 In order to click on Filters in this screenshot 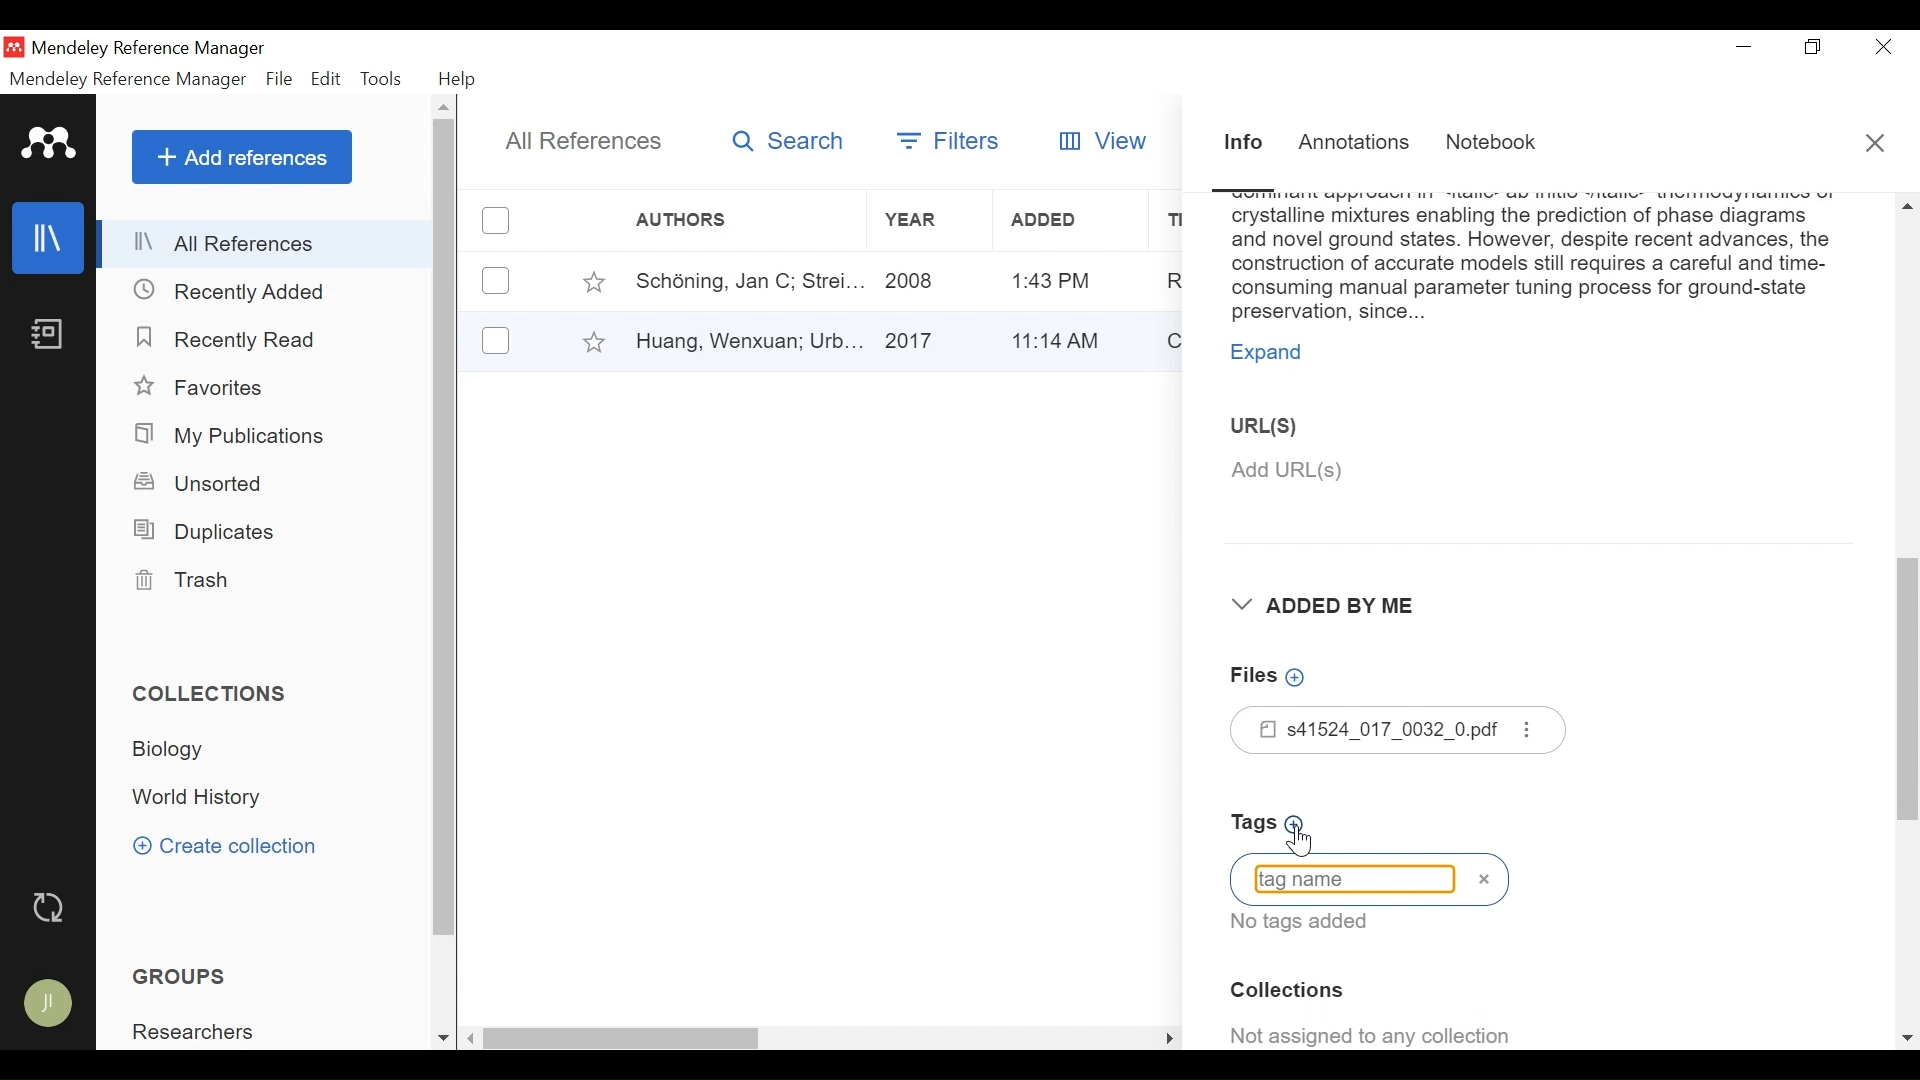, I will do `click(945, 140)`.